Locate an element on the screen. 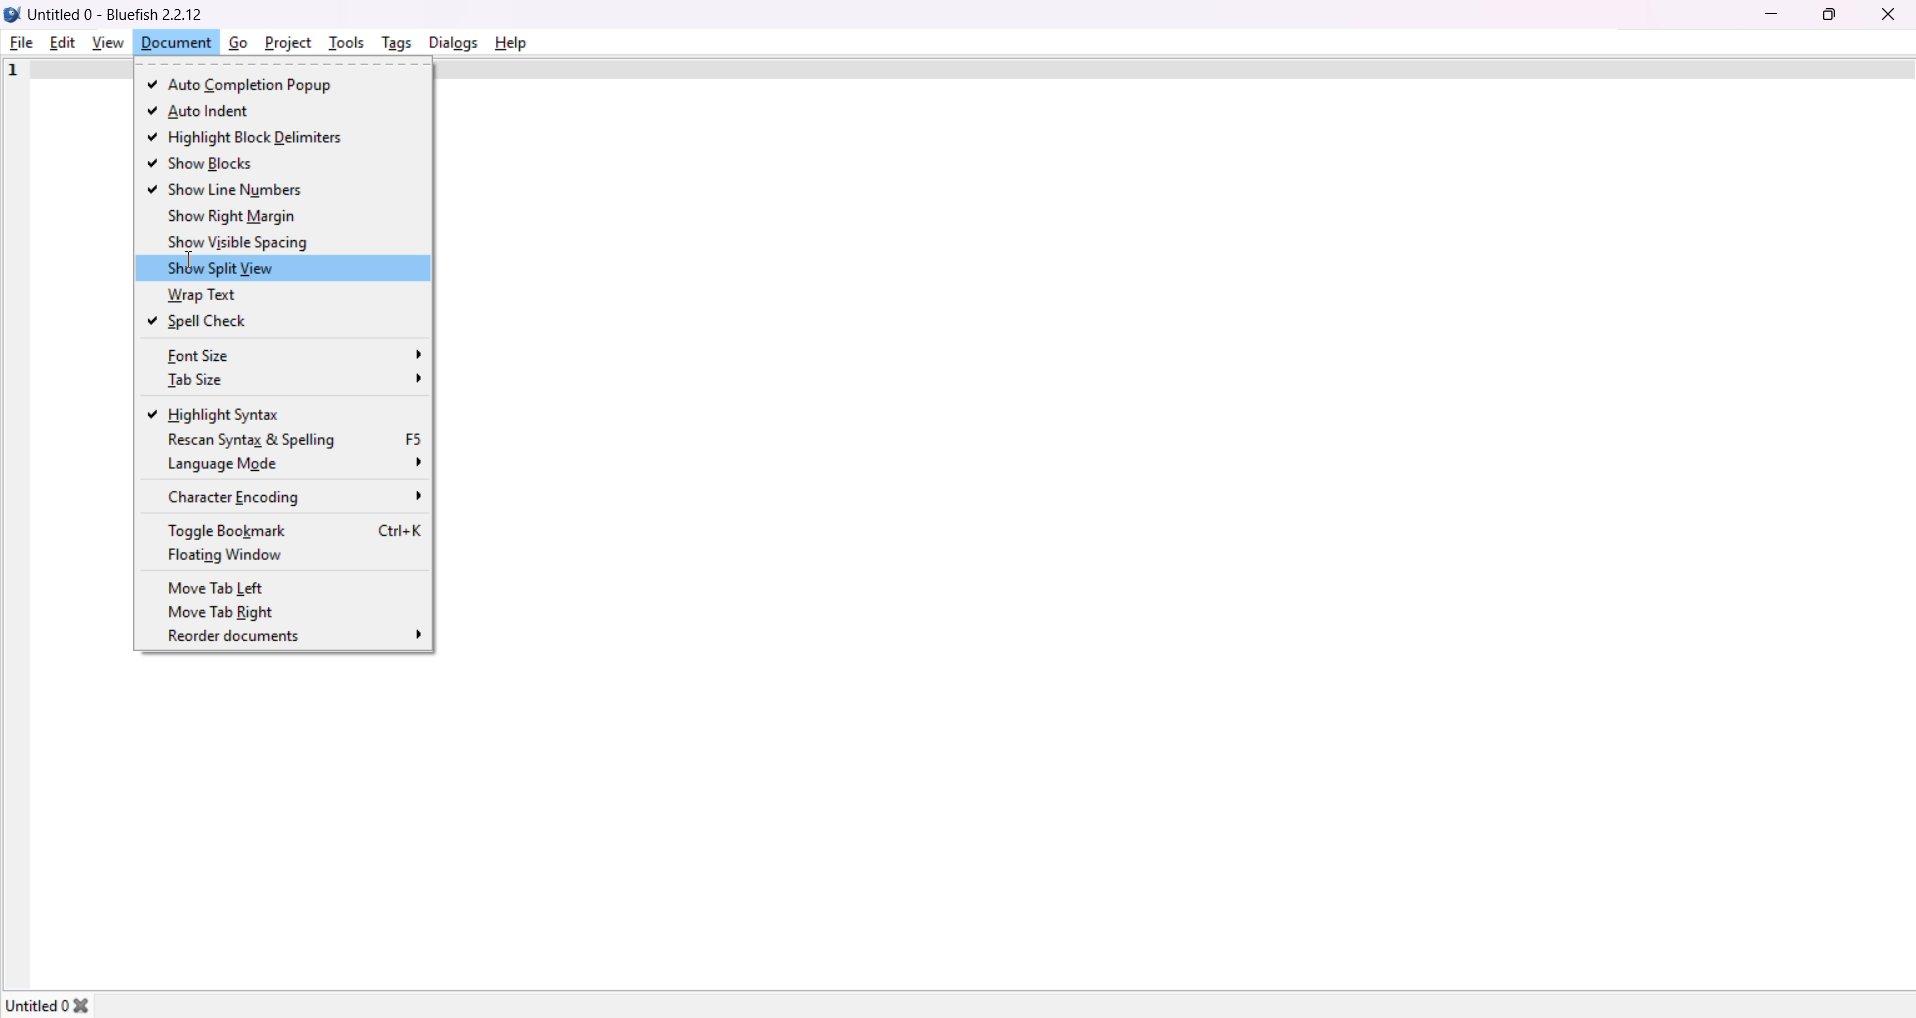 The height and width of the screenshot is (1018, 1916). edit is located at coordinates (62, 41).